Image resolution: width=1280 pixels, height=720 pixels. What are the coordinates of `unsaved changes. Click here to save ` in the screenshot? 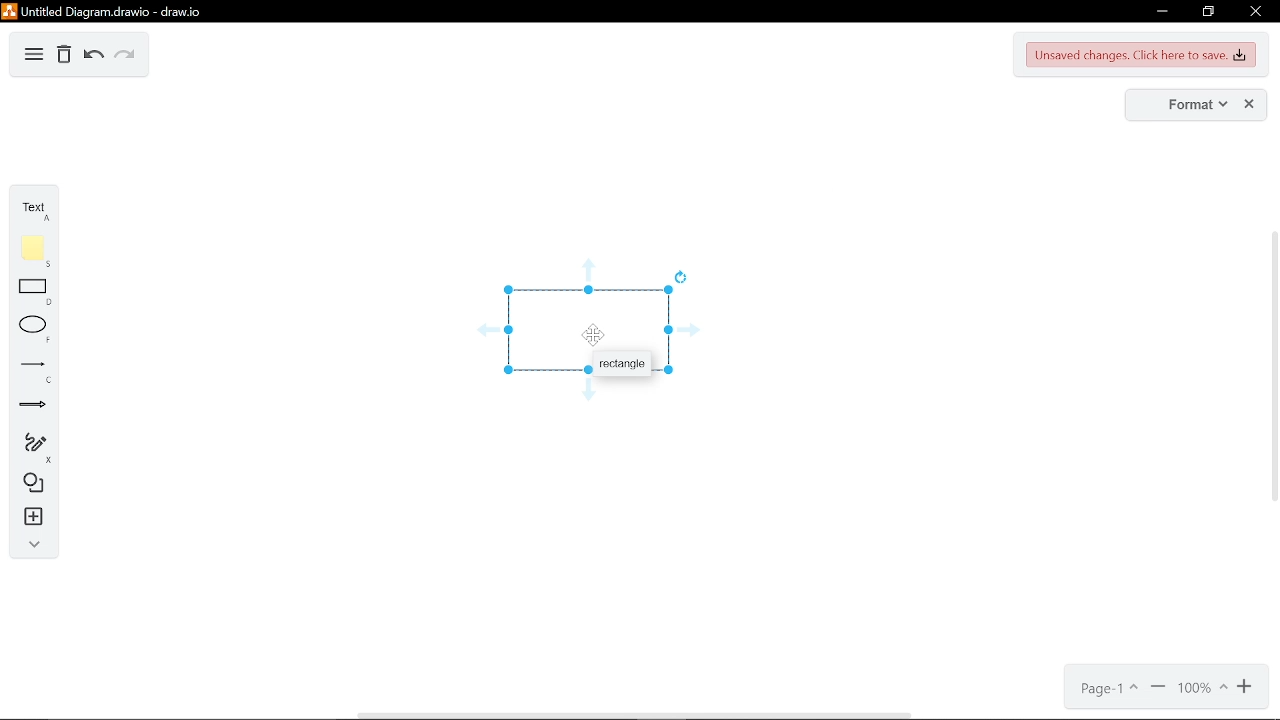 It's located at (1142, 55).